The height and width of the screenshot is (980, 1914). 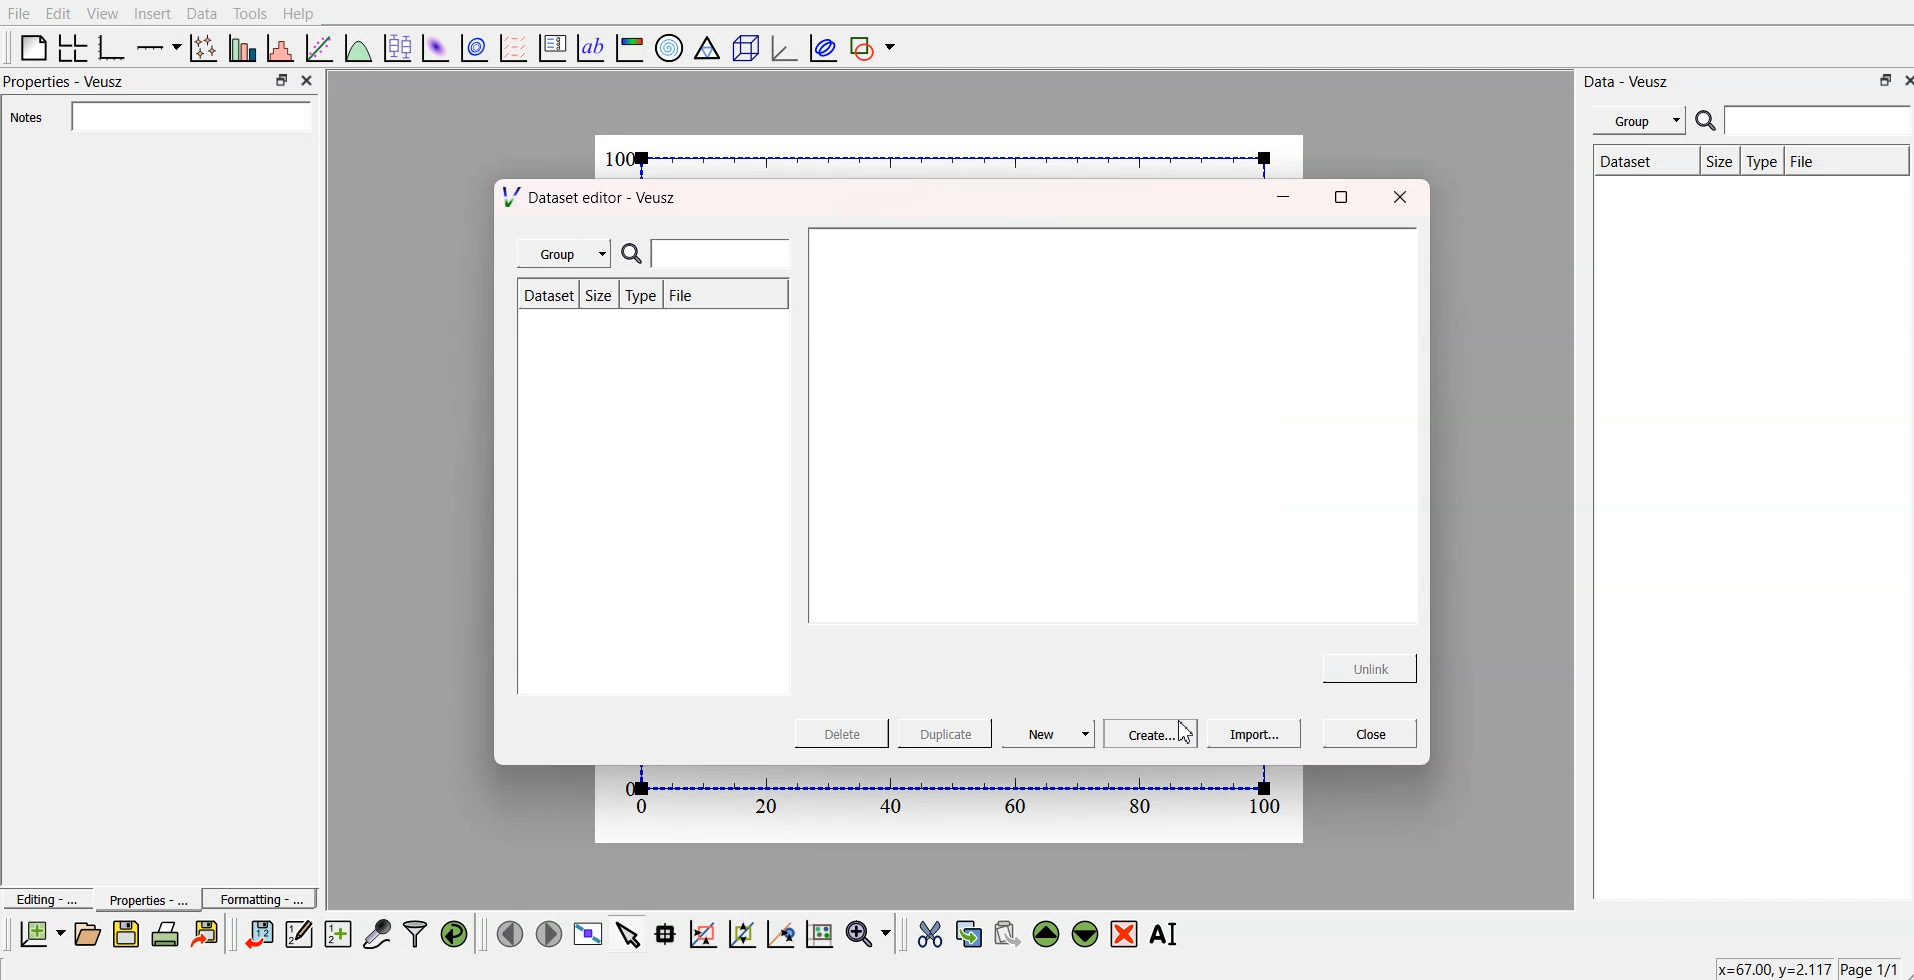 What do you see at coordinates (359, 47) in the screenshot?
I see `plot a function` at bounding box center [359, 47].